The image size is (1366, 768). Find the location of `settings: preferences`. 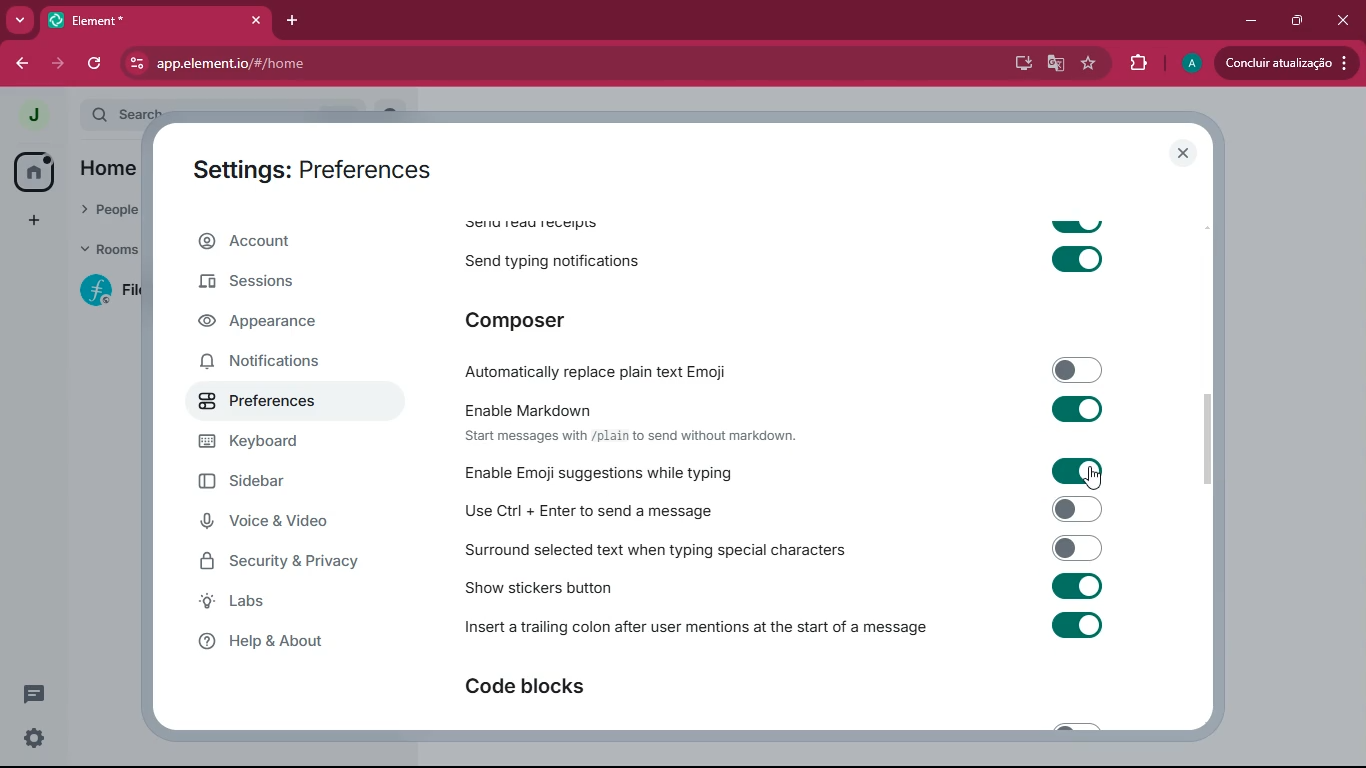

settings: preferences is located at coordinates (318, 171).